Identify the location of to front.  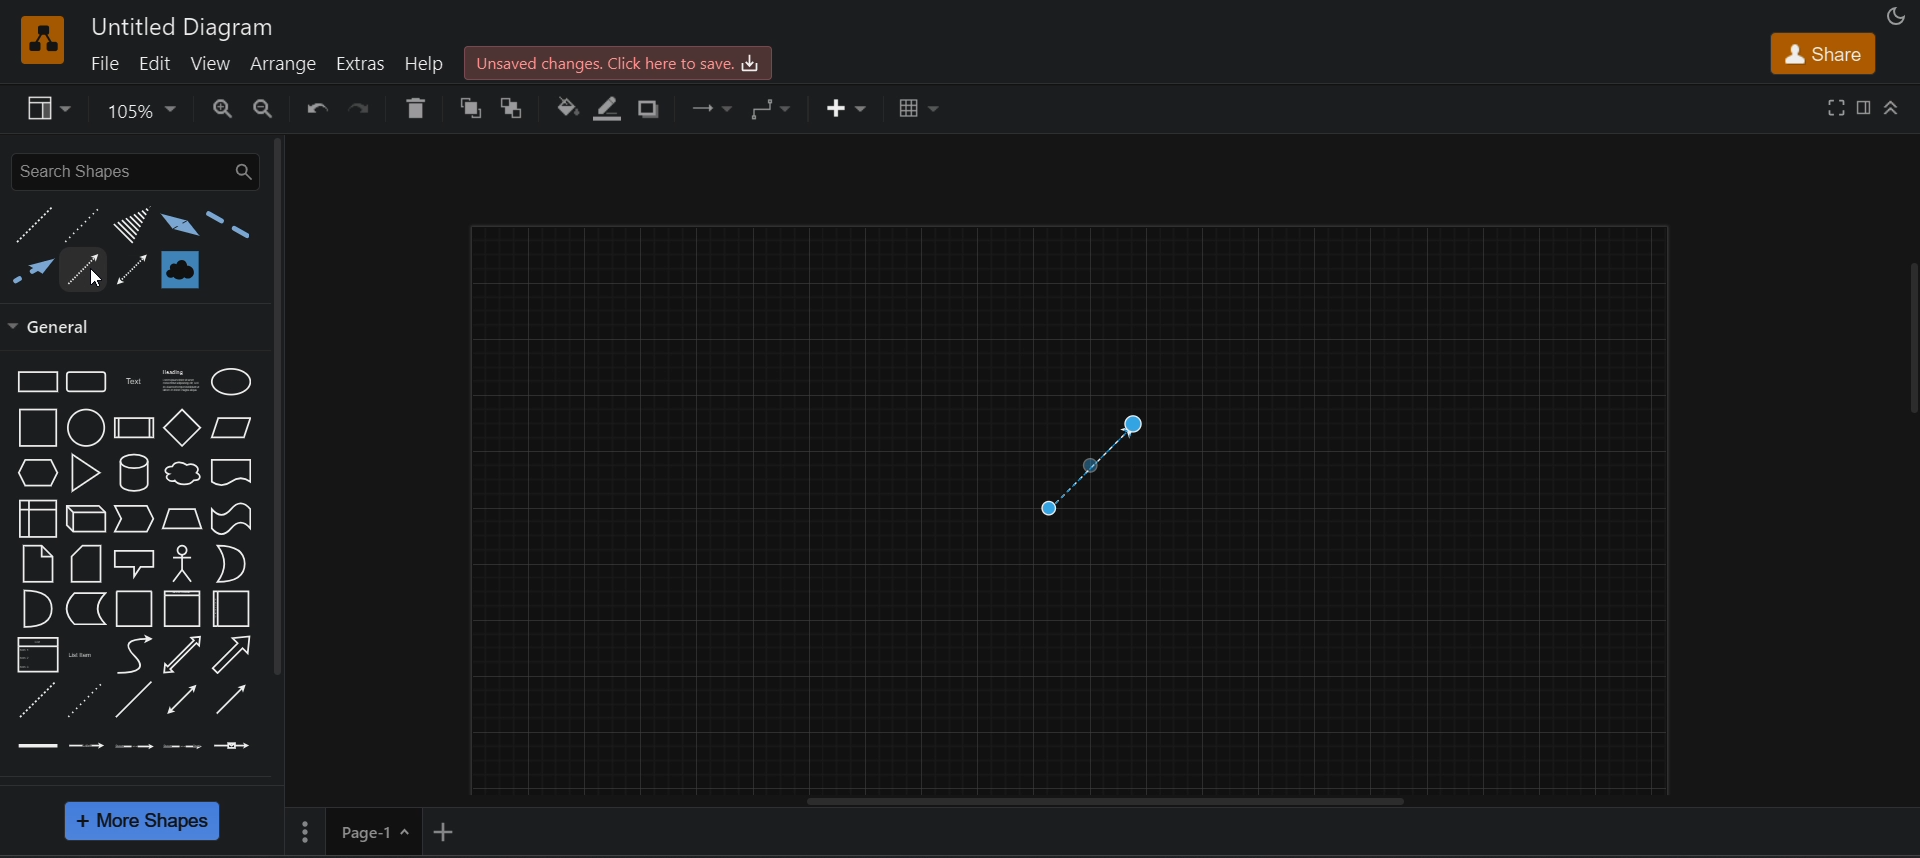
(516, 107).